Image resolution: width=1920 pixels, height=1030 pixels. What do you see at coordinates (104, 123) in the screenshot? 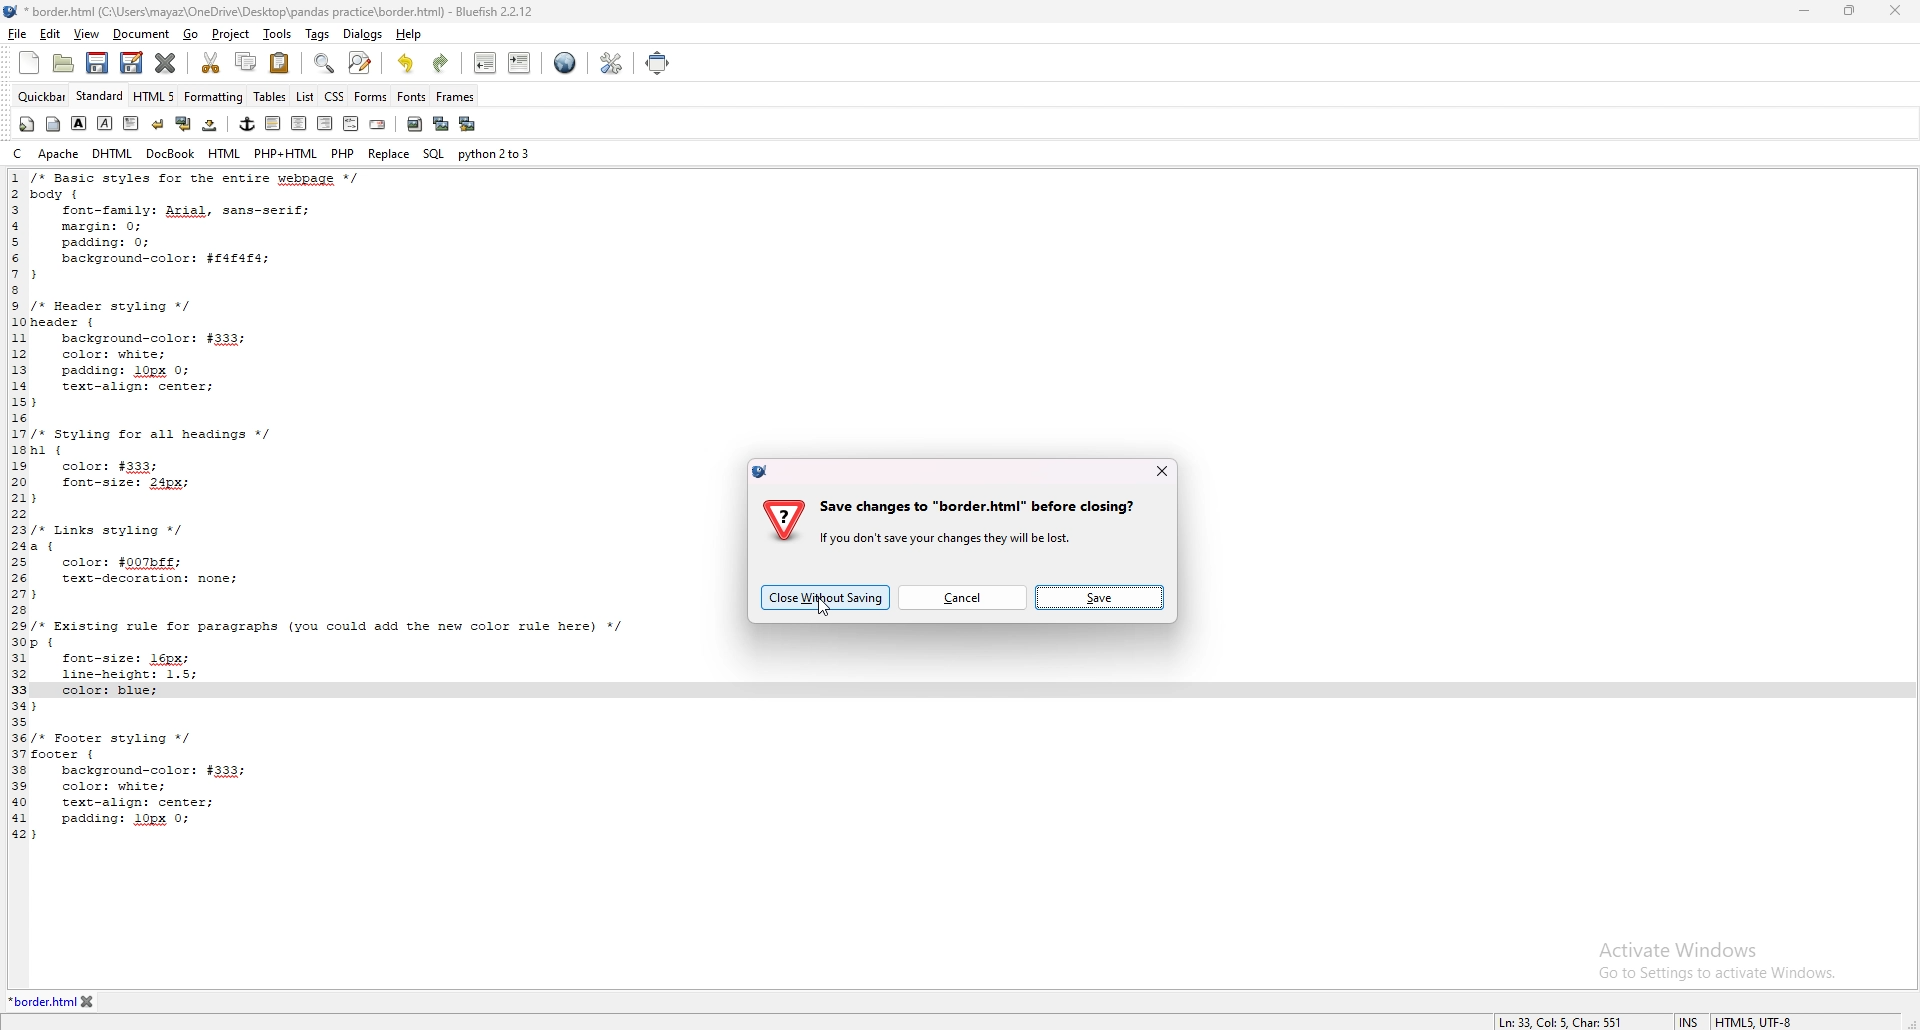
I see `italic` at bounding box center [104, 123].